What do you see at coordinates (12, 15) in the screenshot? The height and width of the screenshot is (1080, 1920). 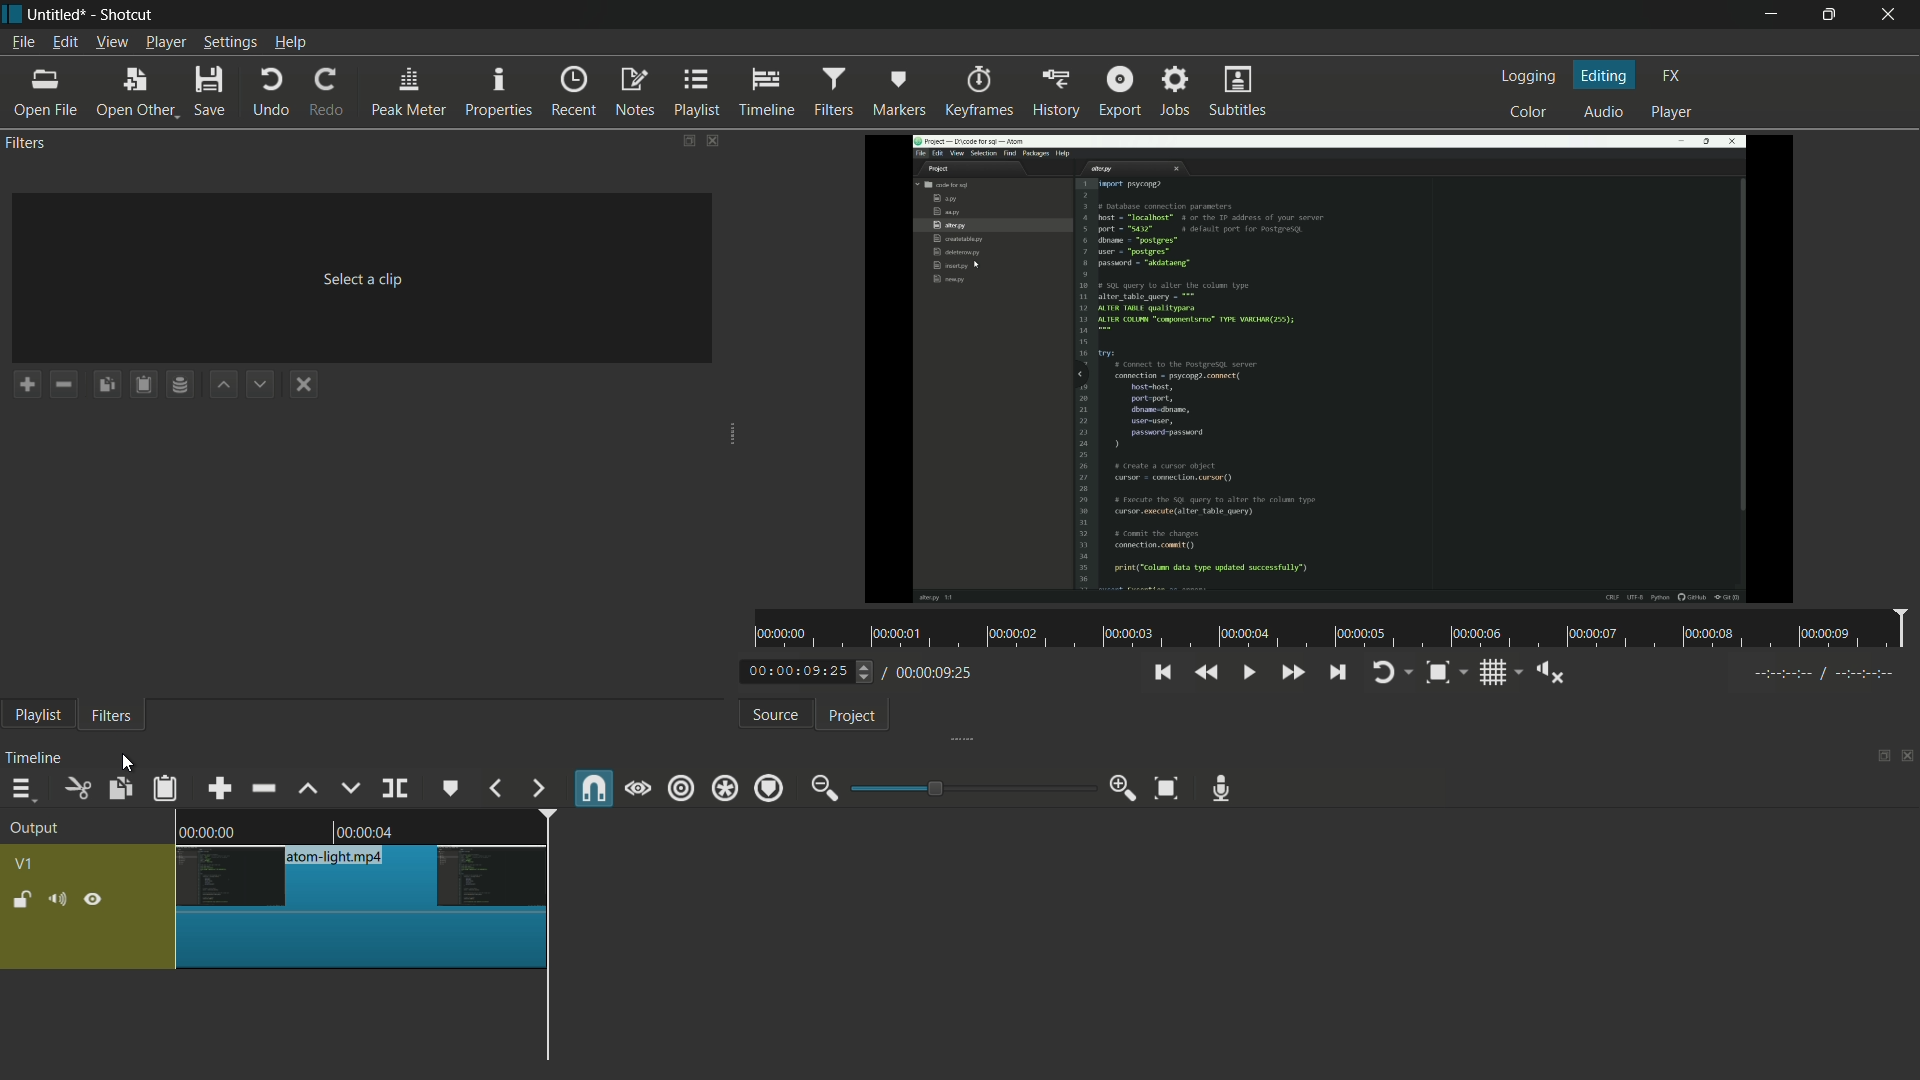 I see `app icon` at bounding box center [12, 15].